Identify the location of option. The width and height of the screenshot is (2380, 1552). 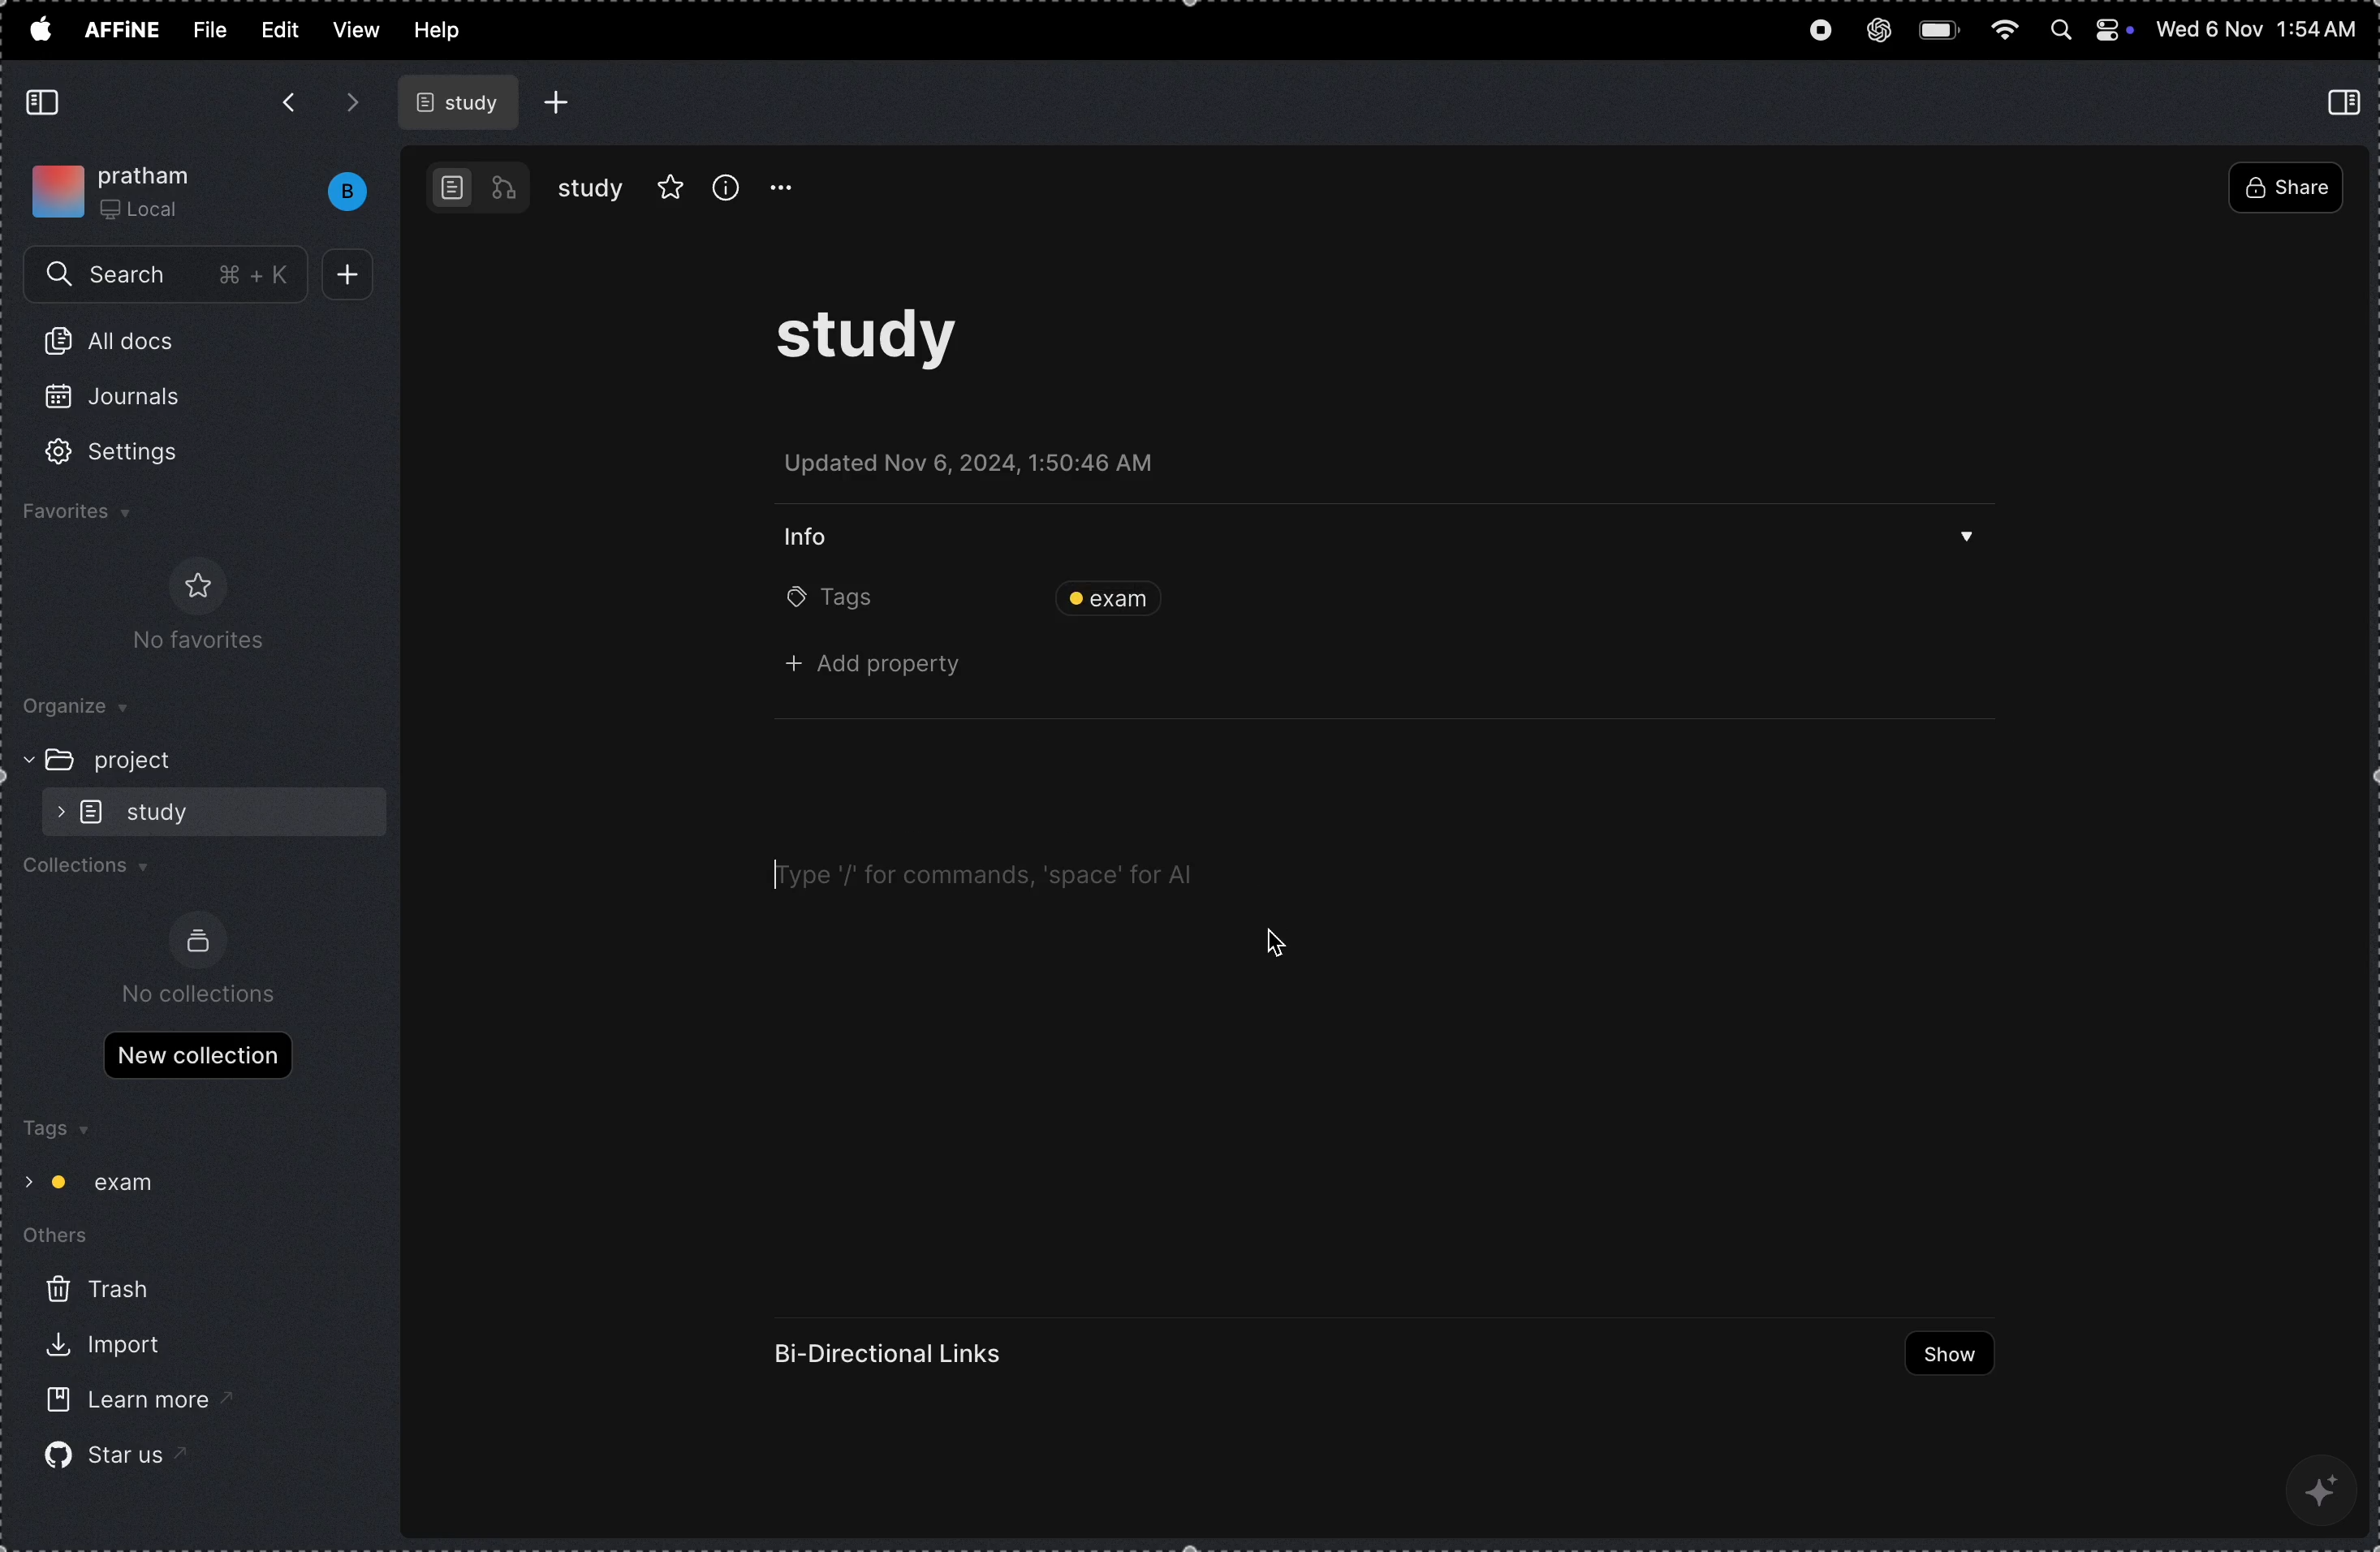
(793, 188).